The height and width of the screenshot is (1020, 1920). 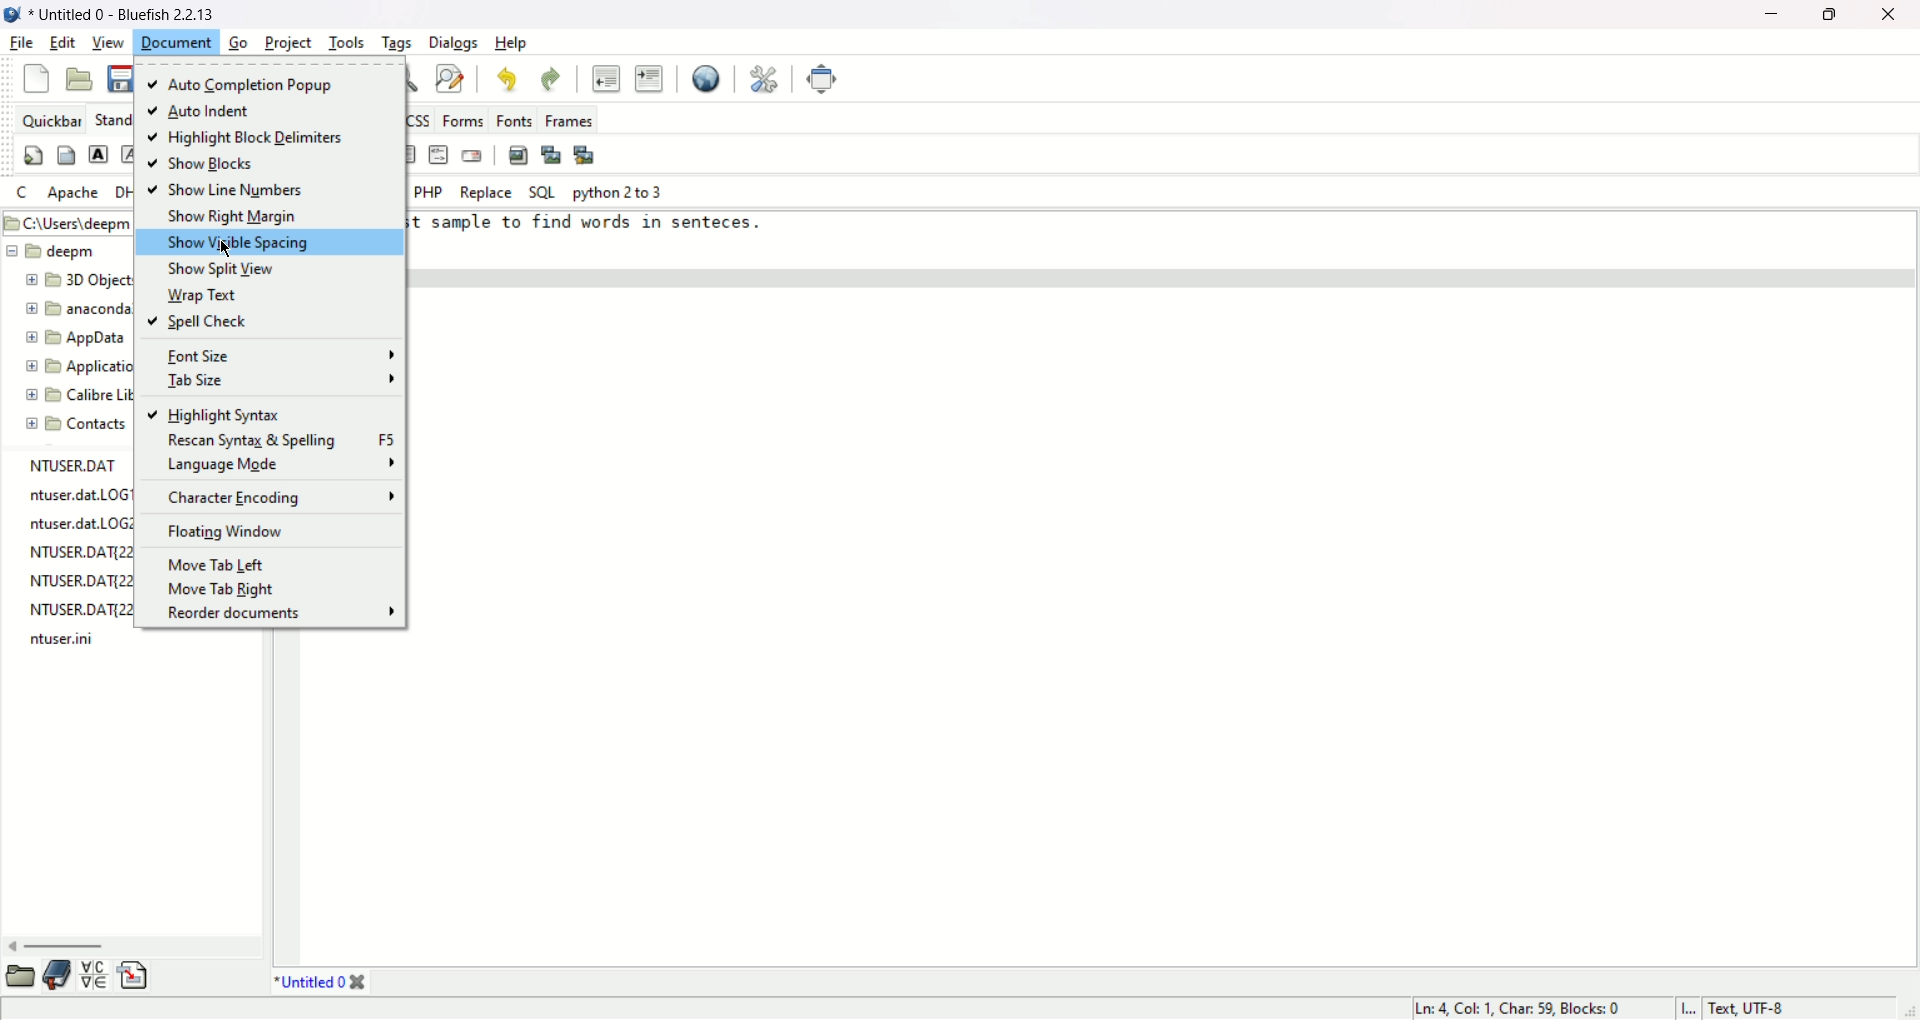 I want to click on Quickstart, so click(x=32, y=155).